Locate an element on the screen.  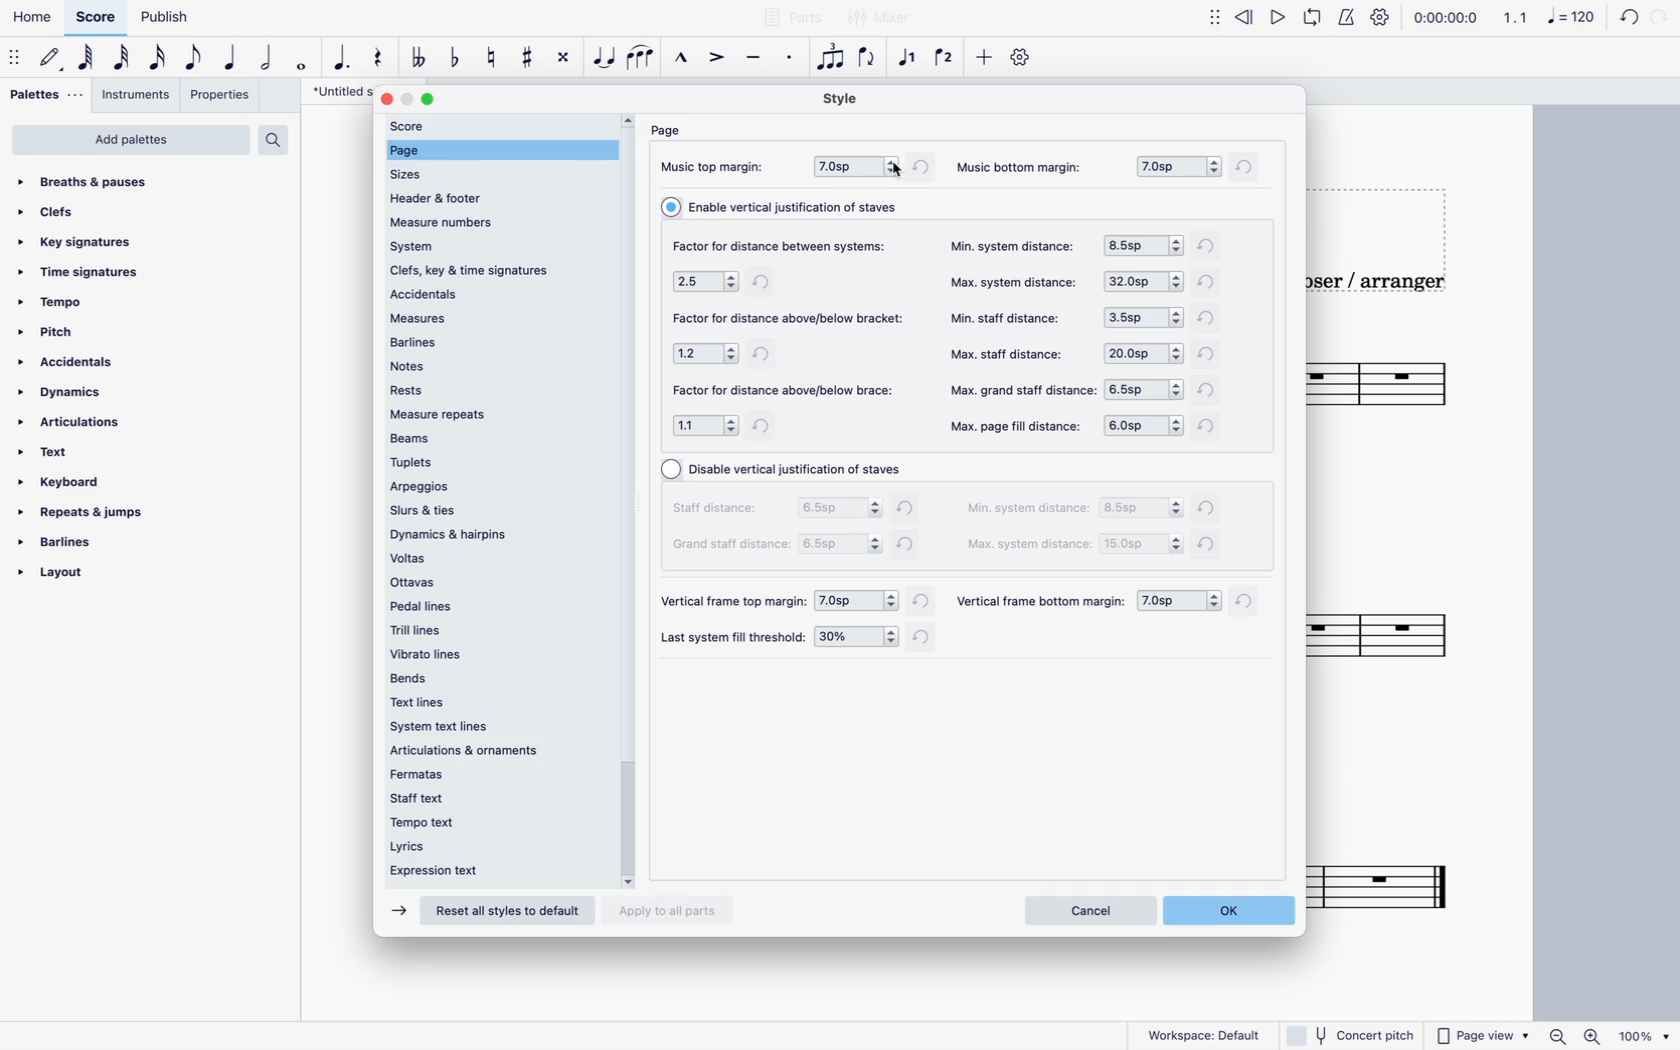
factor for distance is located at coordinates (786, 392).